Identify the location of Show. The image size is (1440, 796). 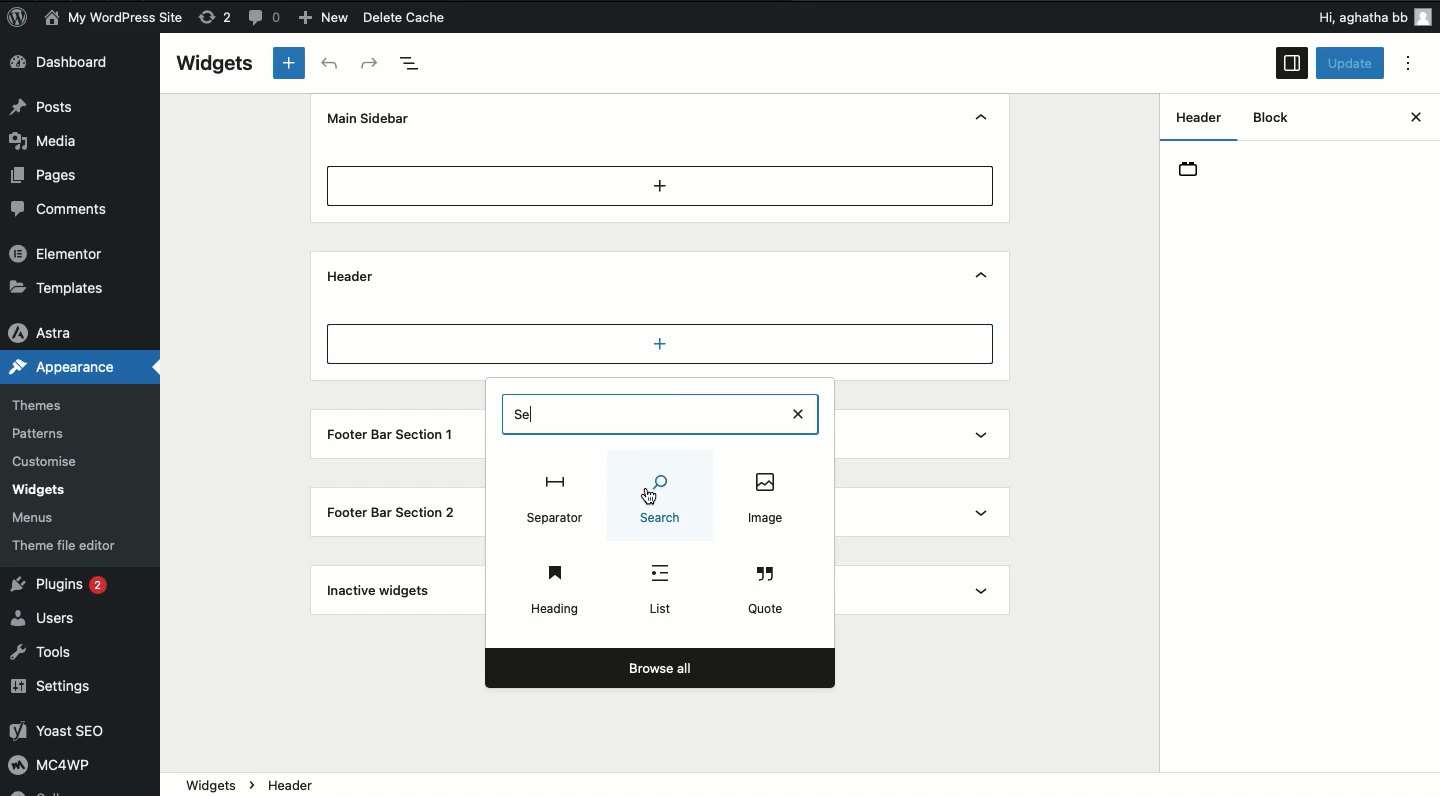
(987, 436).